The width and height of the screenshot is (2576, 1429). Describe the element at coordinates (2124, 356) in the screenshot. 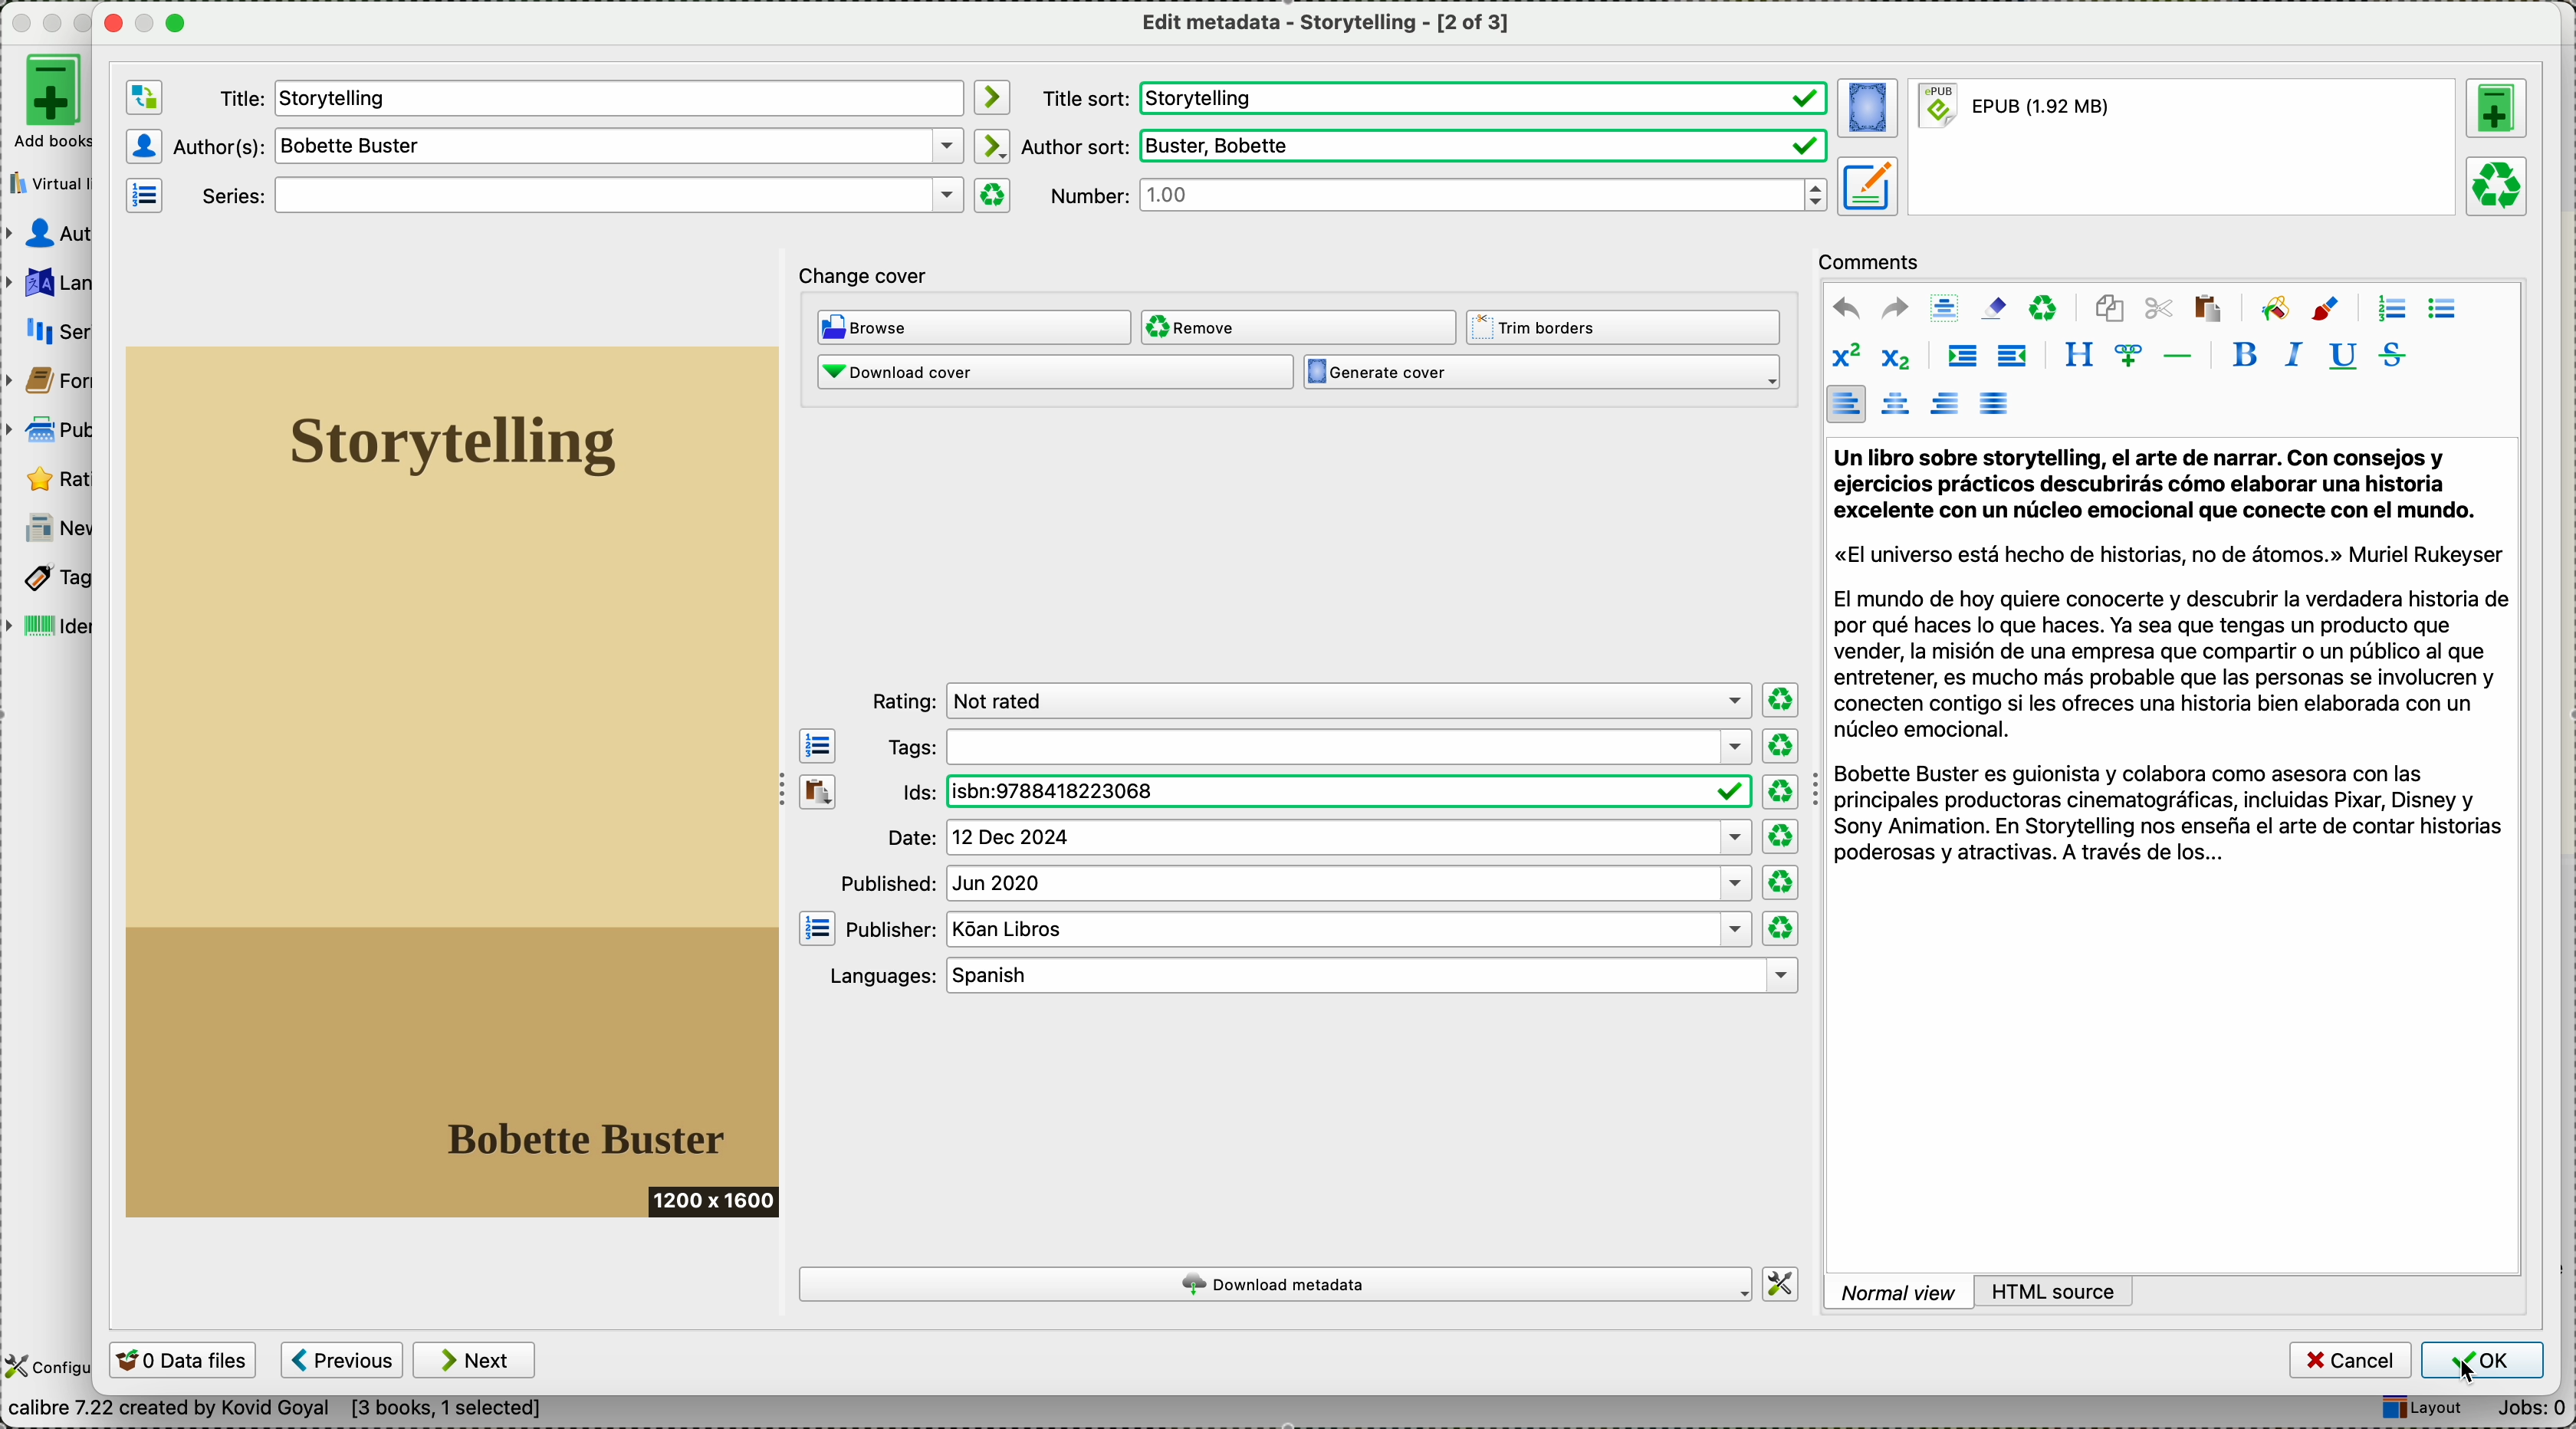

I see `insert link or image` at that location.